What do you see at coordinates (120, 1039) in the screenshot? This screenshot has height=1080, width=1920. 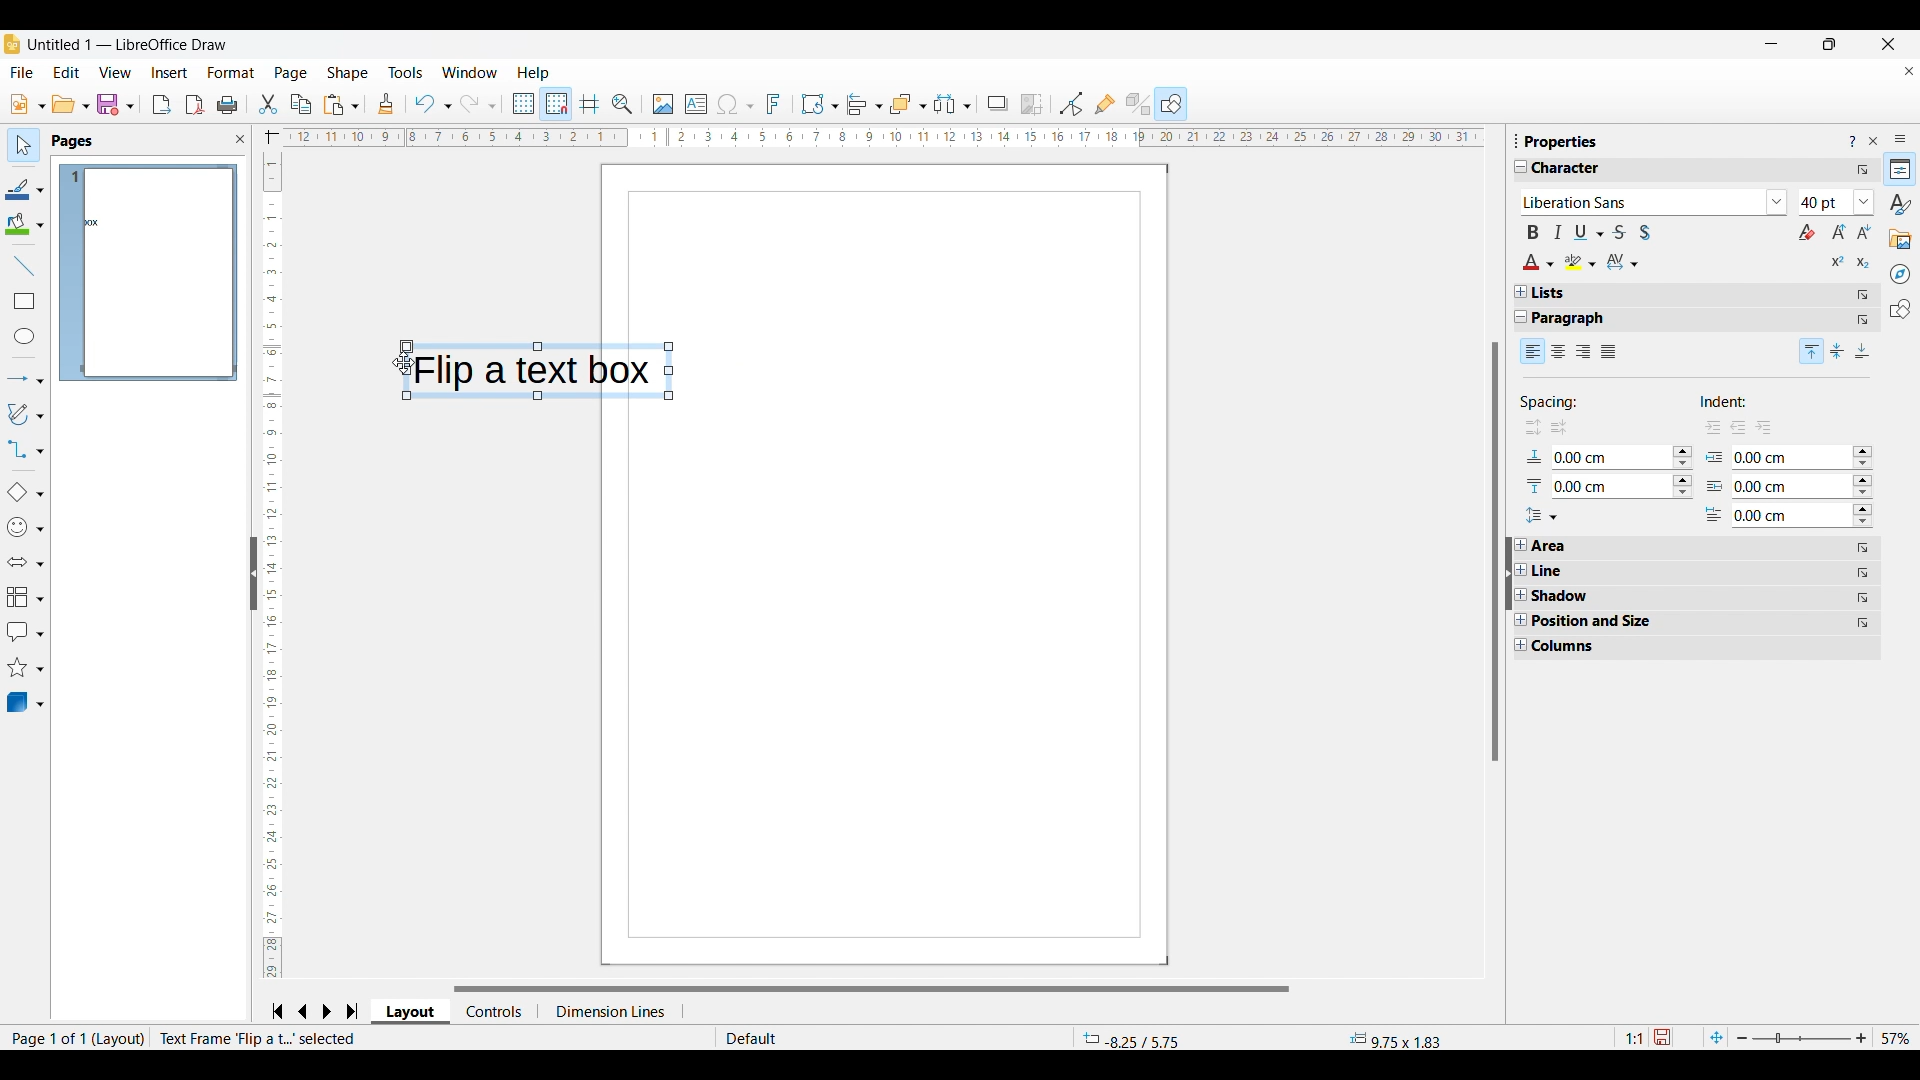 I see `layout` at bounding box center [120, 1039].